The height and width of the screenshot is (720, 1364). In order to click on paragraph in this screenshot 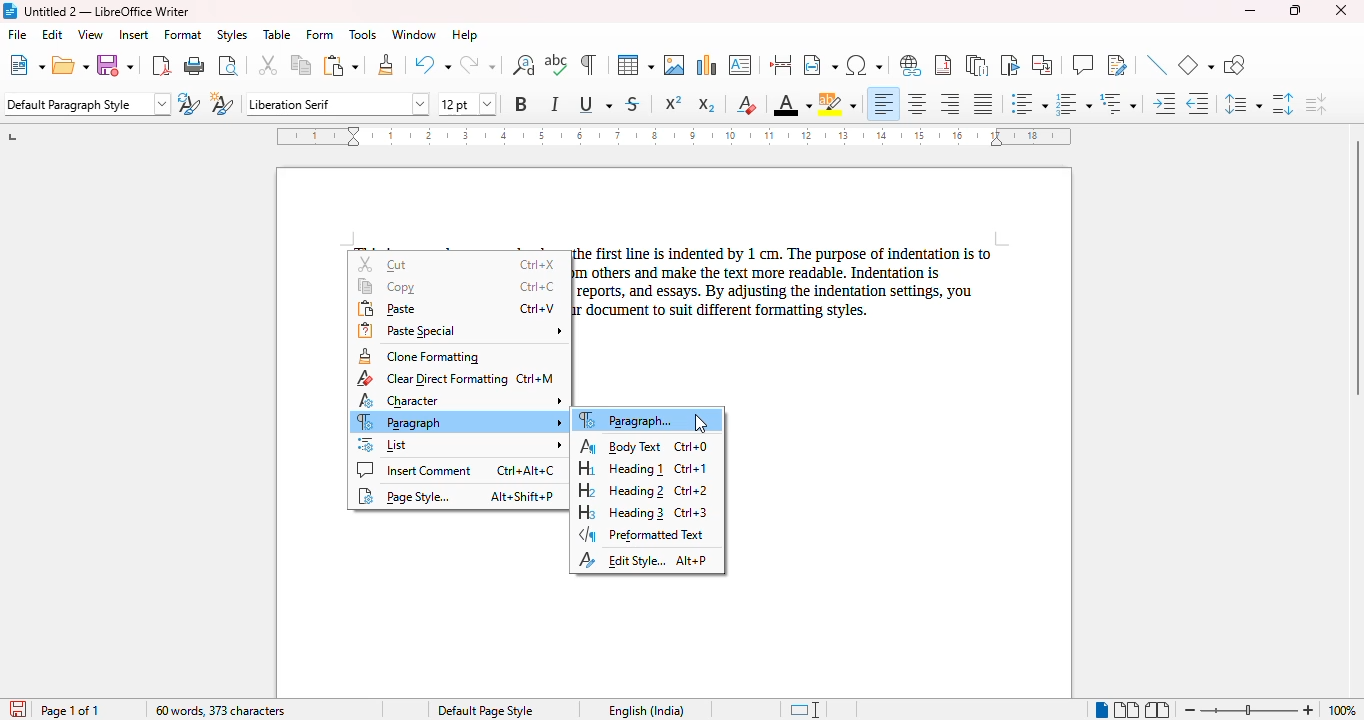, I will do `click(631, 420)`.